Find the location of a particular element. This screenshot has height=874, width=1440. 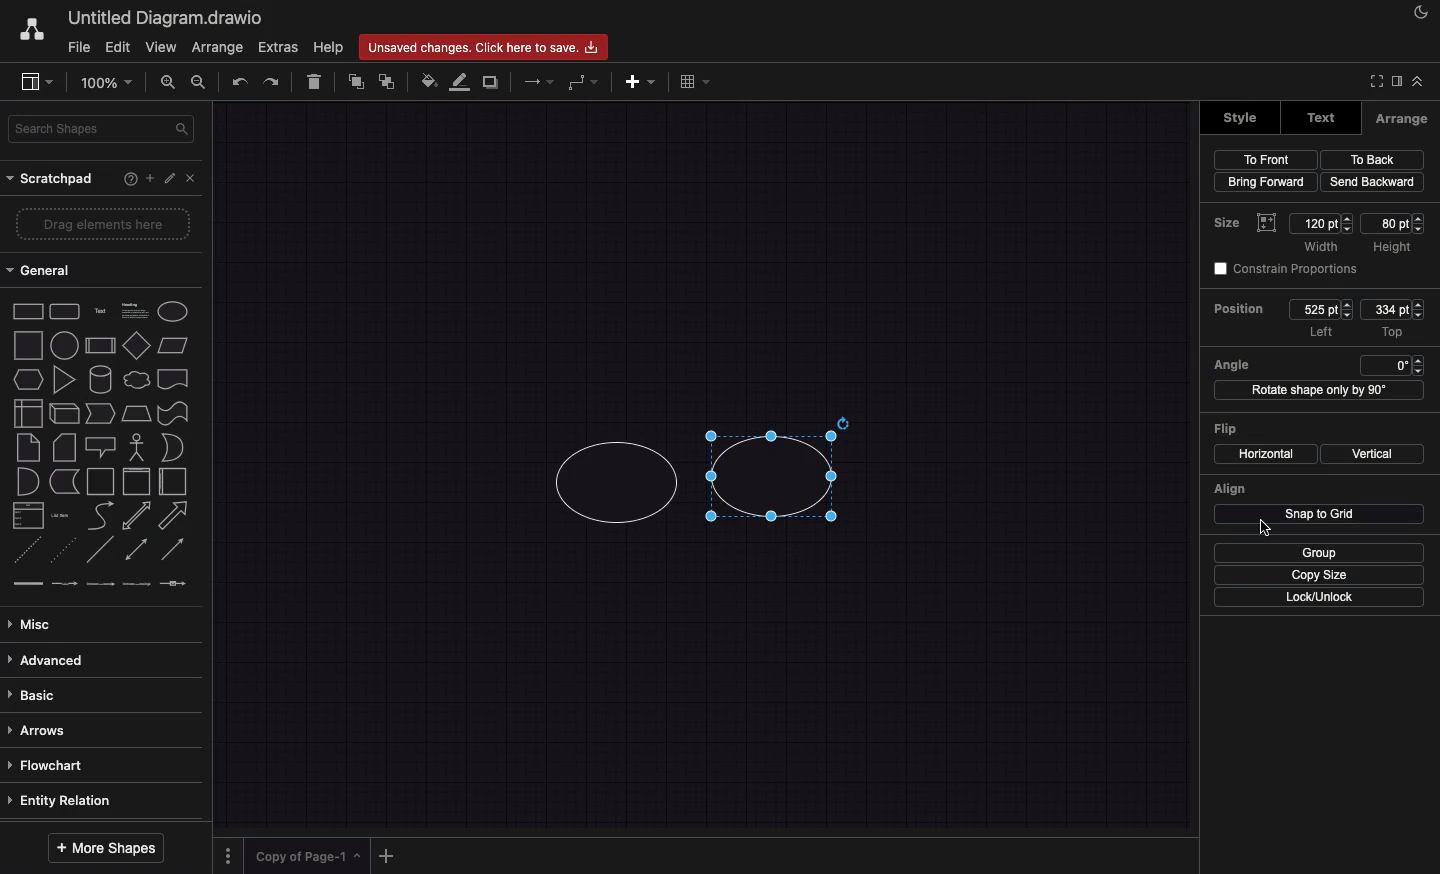

add new page is located at coordinates (387, 856).